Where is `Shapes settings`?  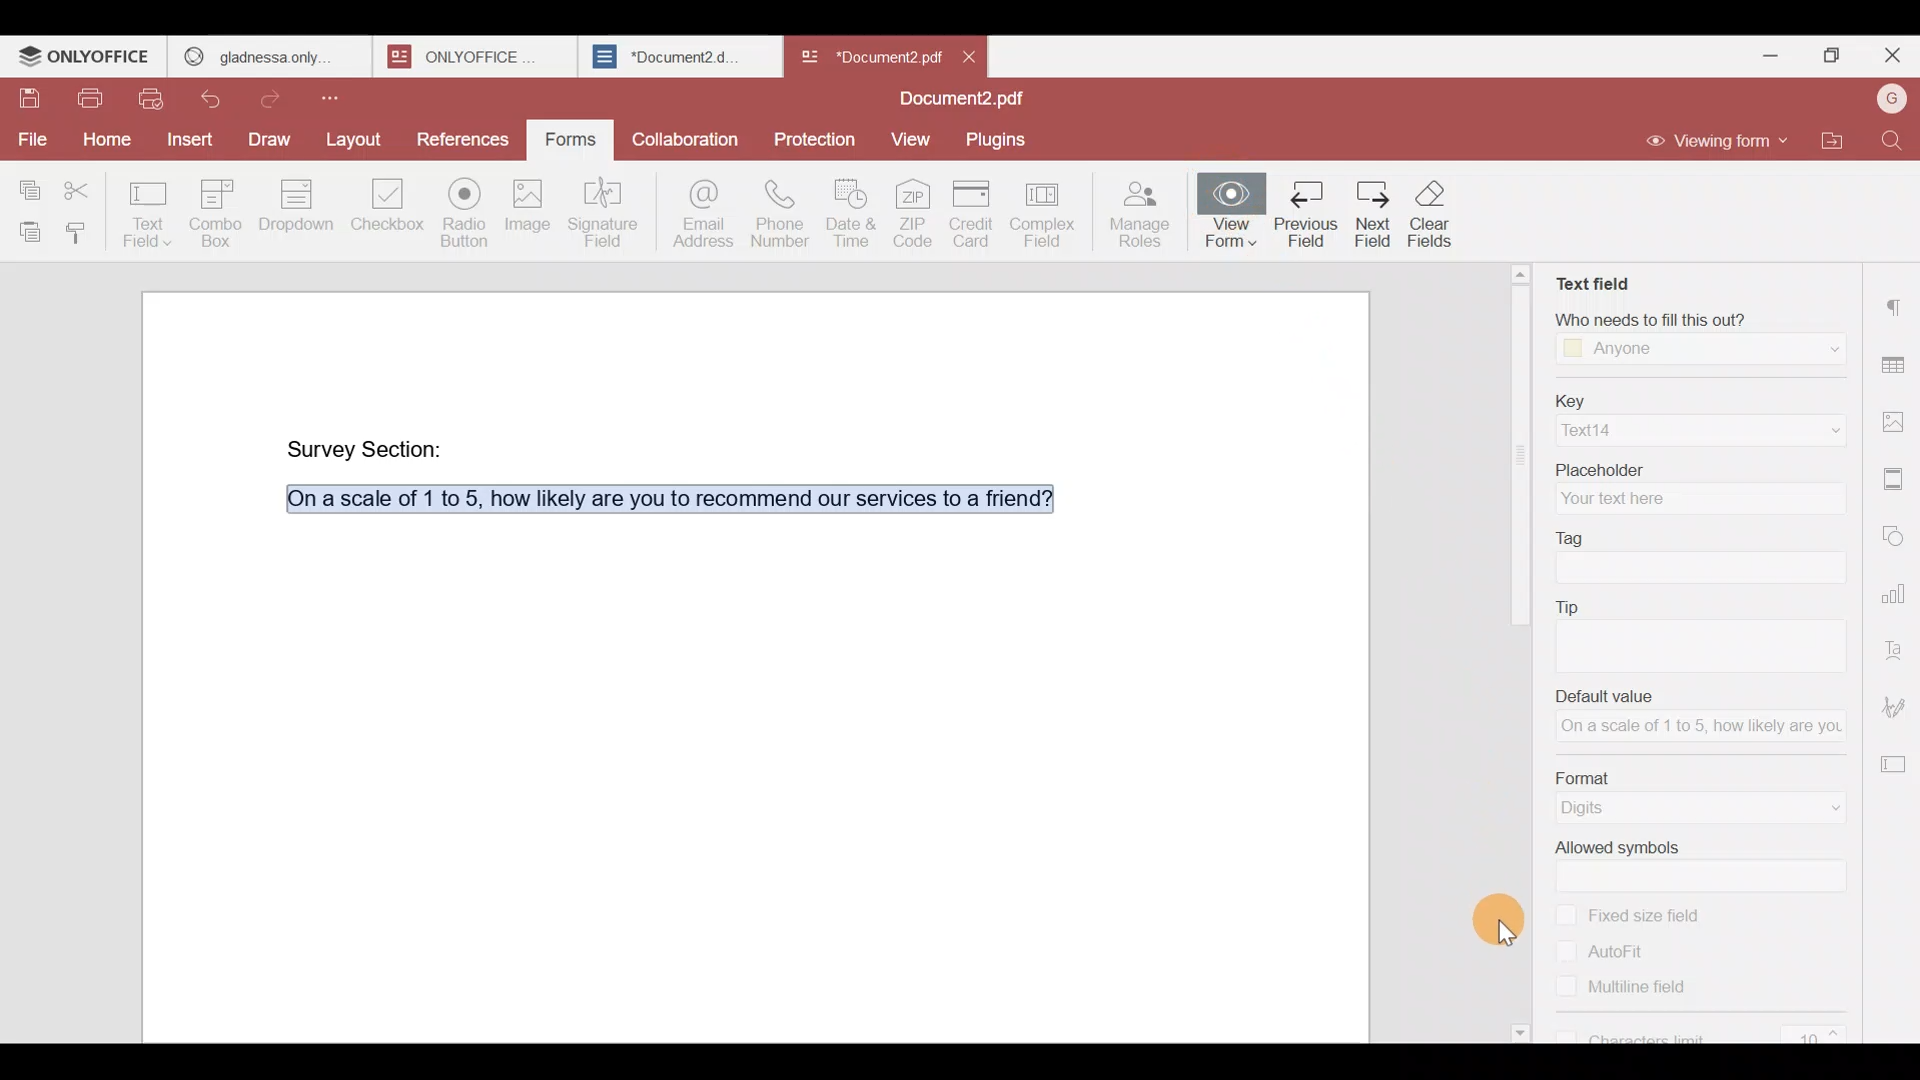
Shapes settings is located at coordinates (1897, 535).